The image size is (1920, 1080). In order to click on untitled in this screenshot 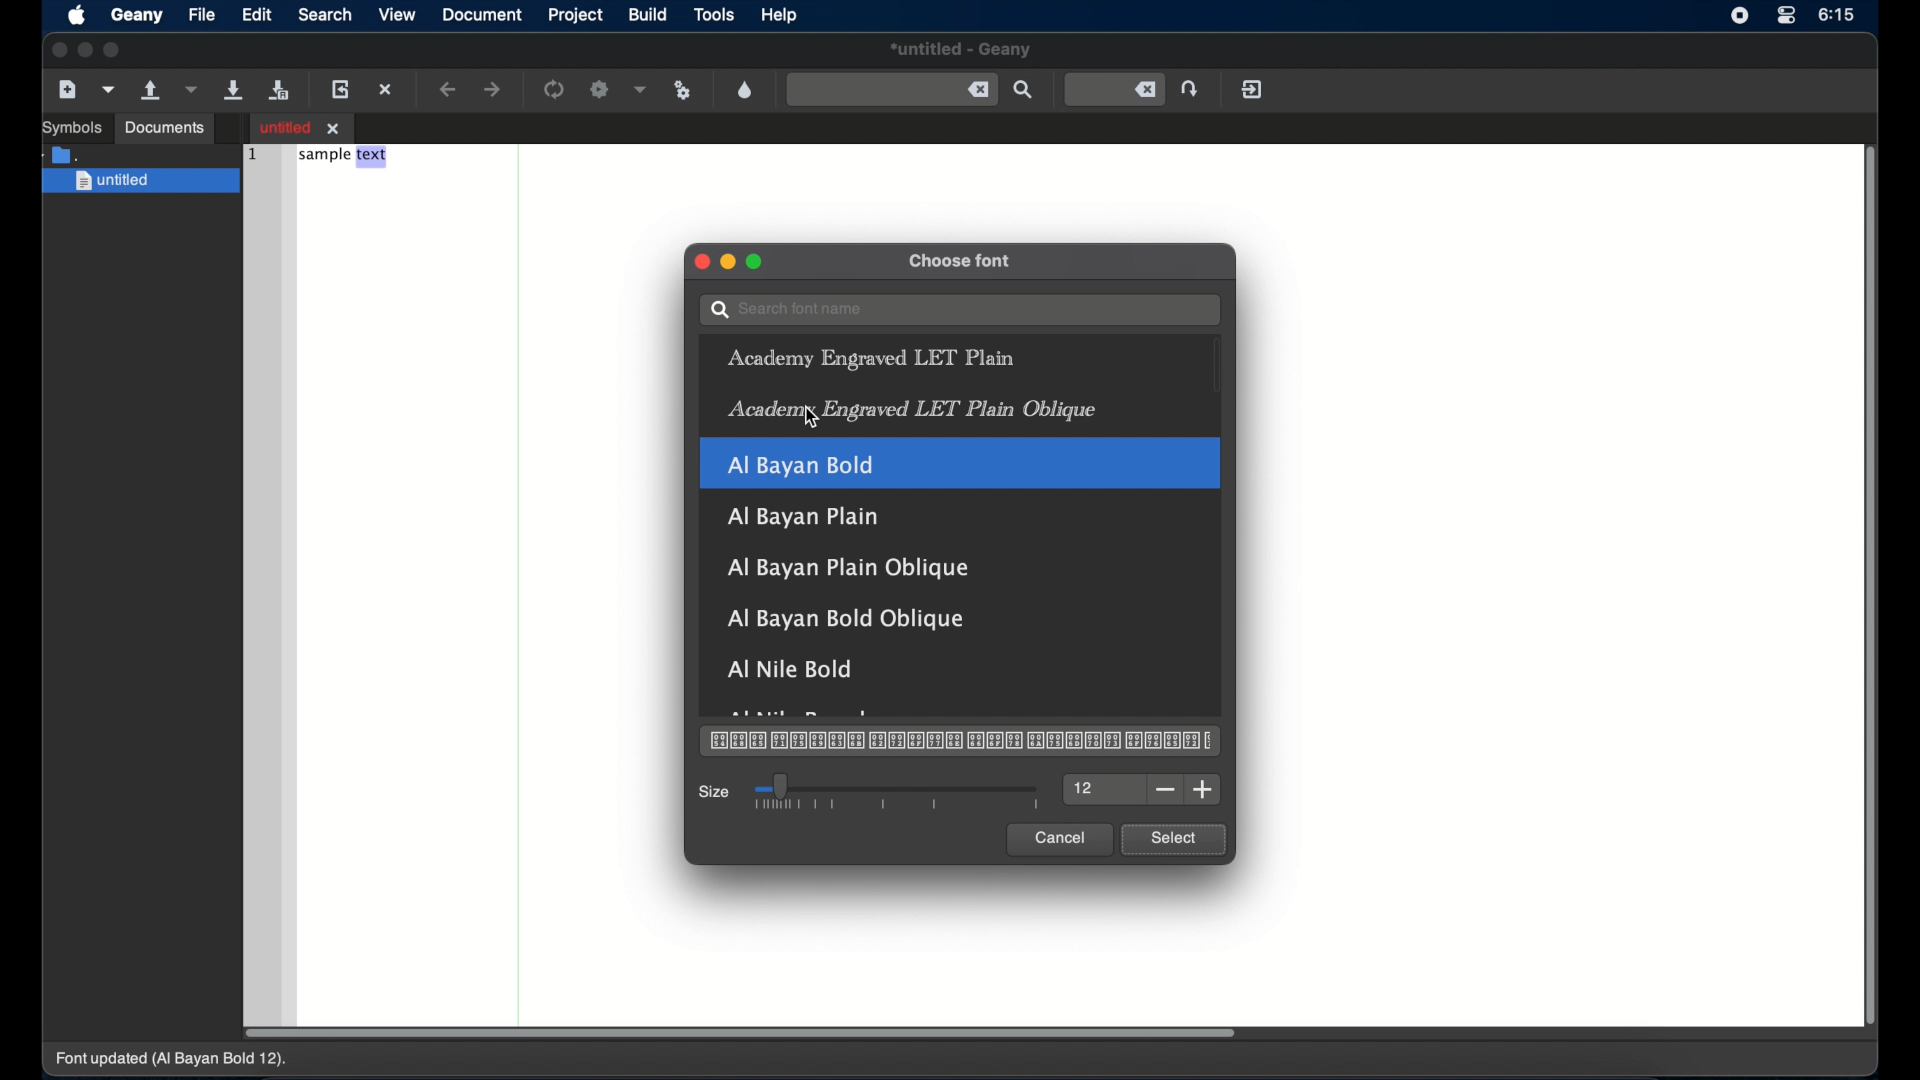, I will do `click(142, 182)`.